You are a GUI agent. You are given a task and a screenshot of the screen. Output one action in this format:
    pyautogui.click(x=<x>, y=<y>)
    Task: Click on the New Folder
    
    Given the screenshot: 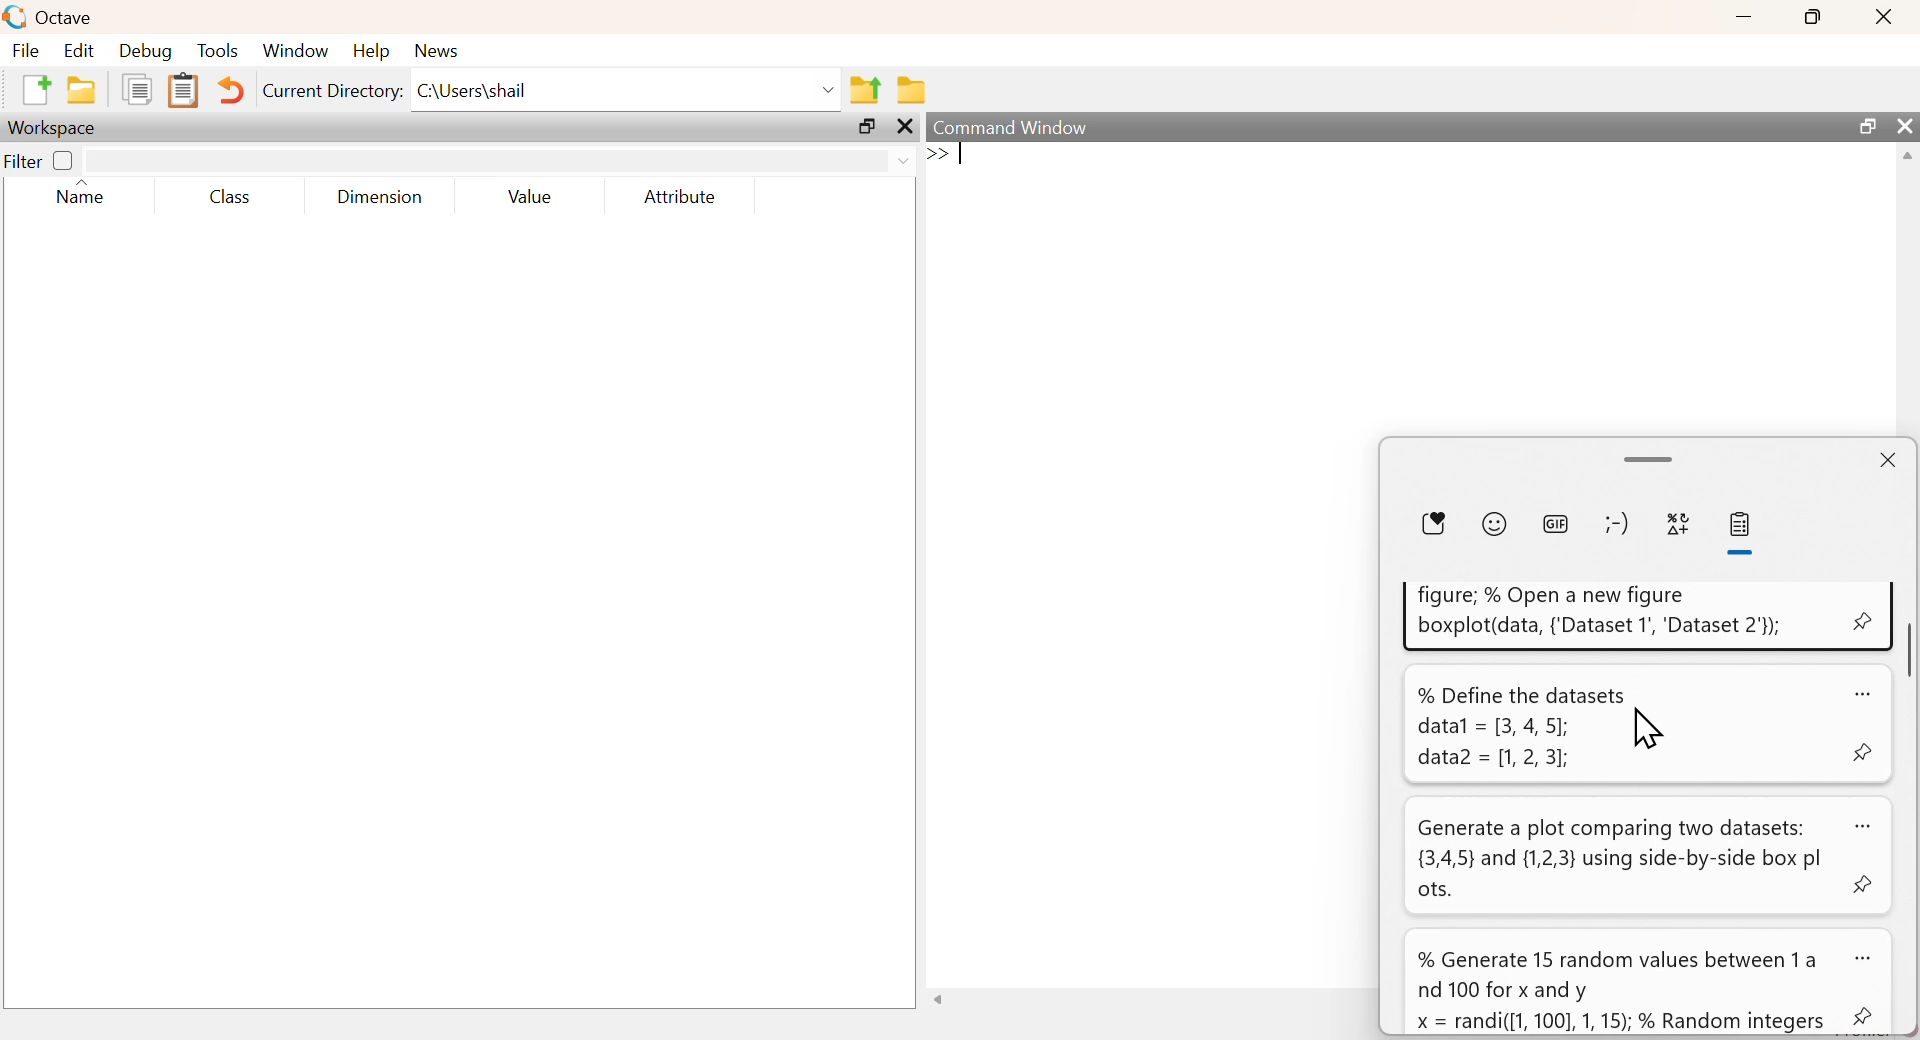 What is the action you would take?
    pyautogui.click(x=81, y=90)
    